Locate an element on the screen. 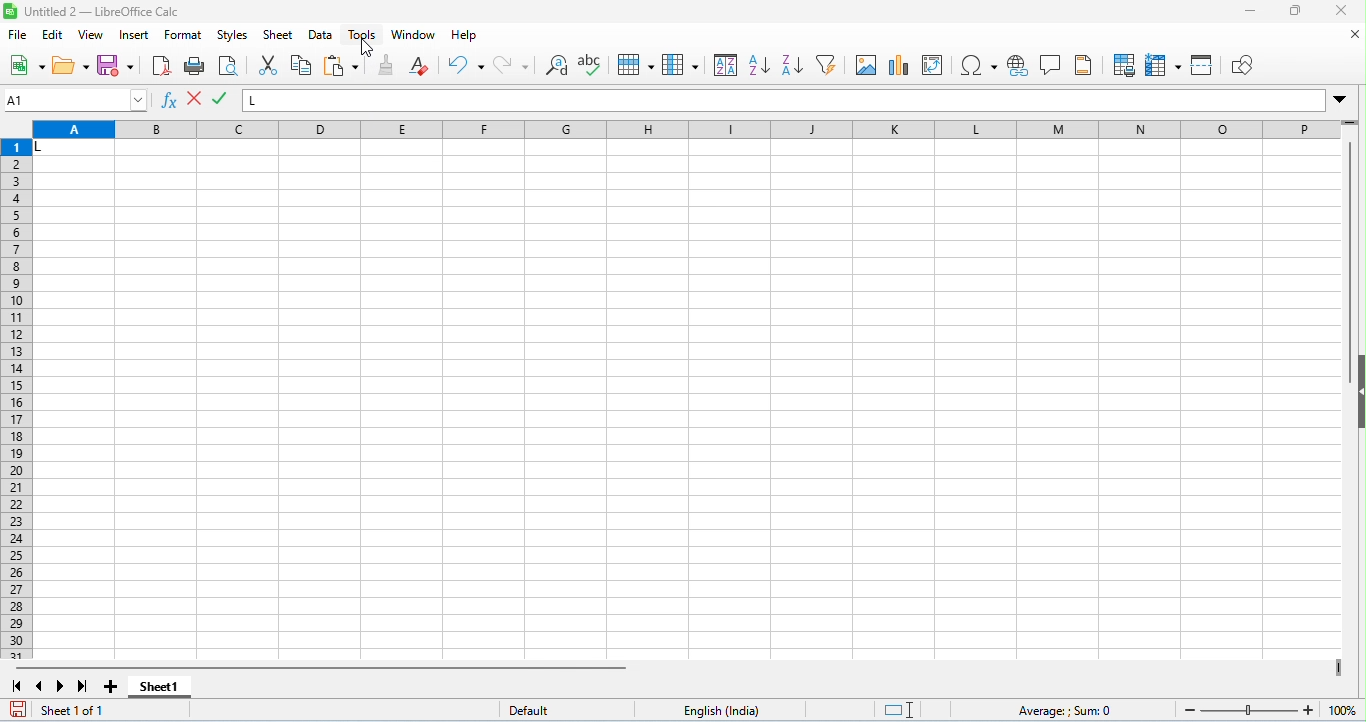 The width and height of the screenshot is (1366, 722). drop down is located at coordinates (1340, 99).